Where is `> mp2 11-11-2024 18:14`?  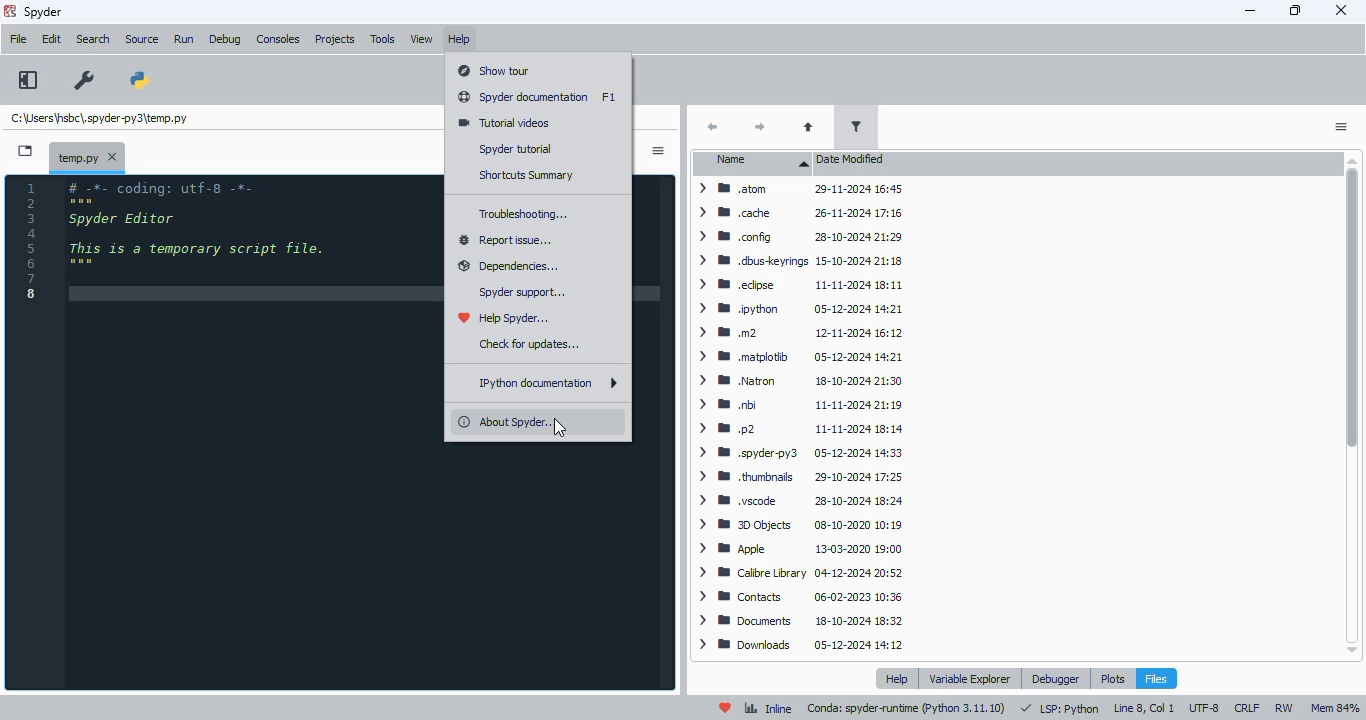
> mp2 11-11-2024 18:14 is located at coordinates (797, 428).